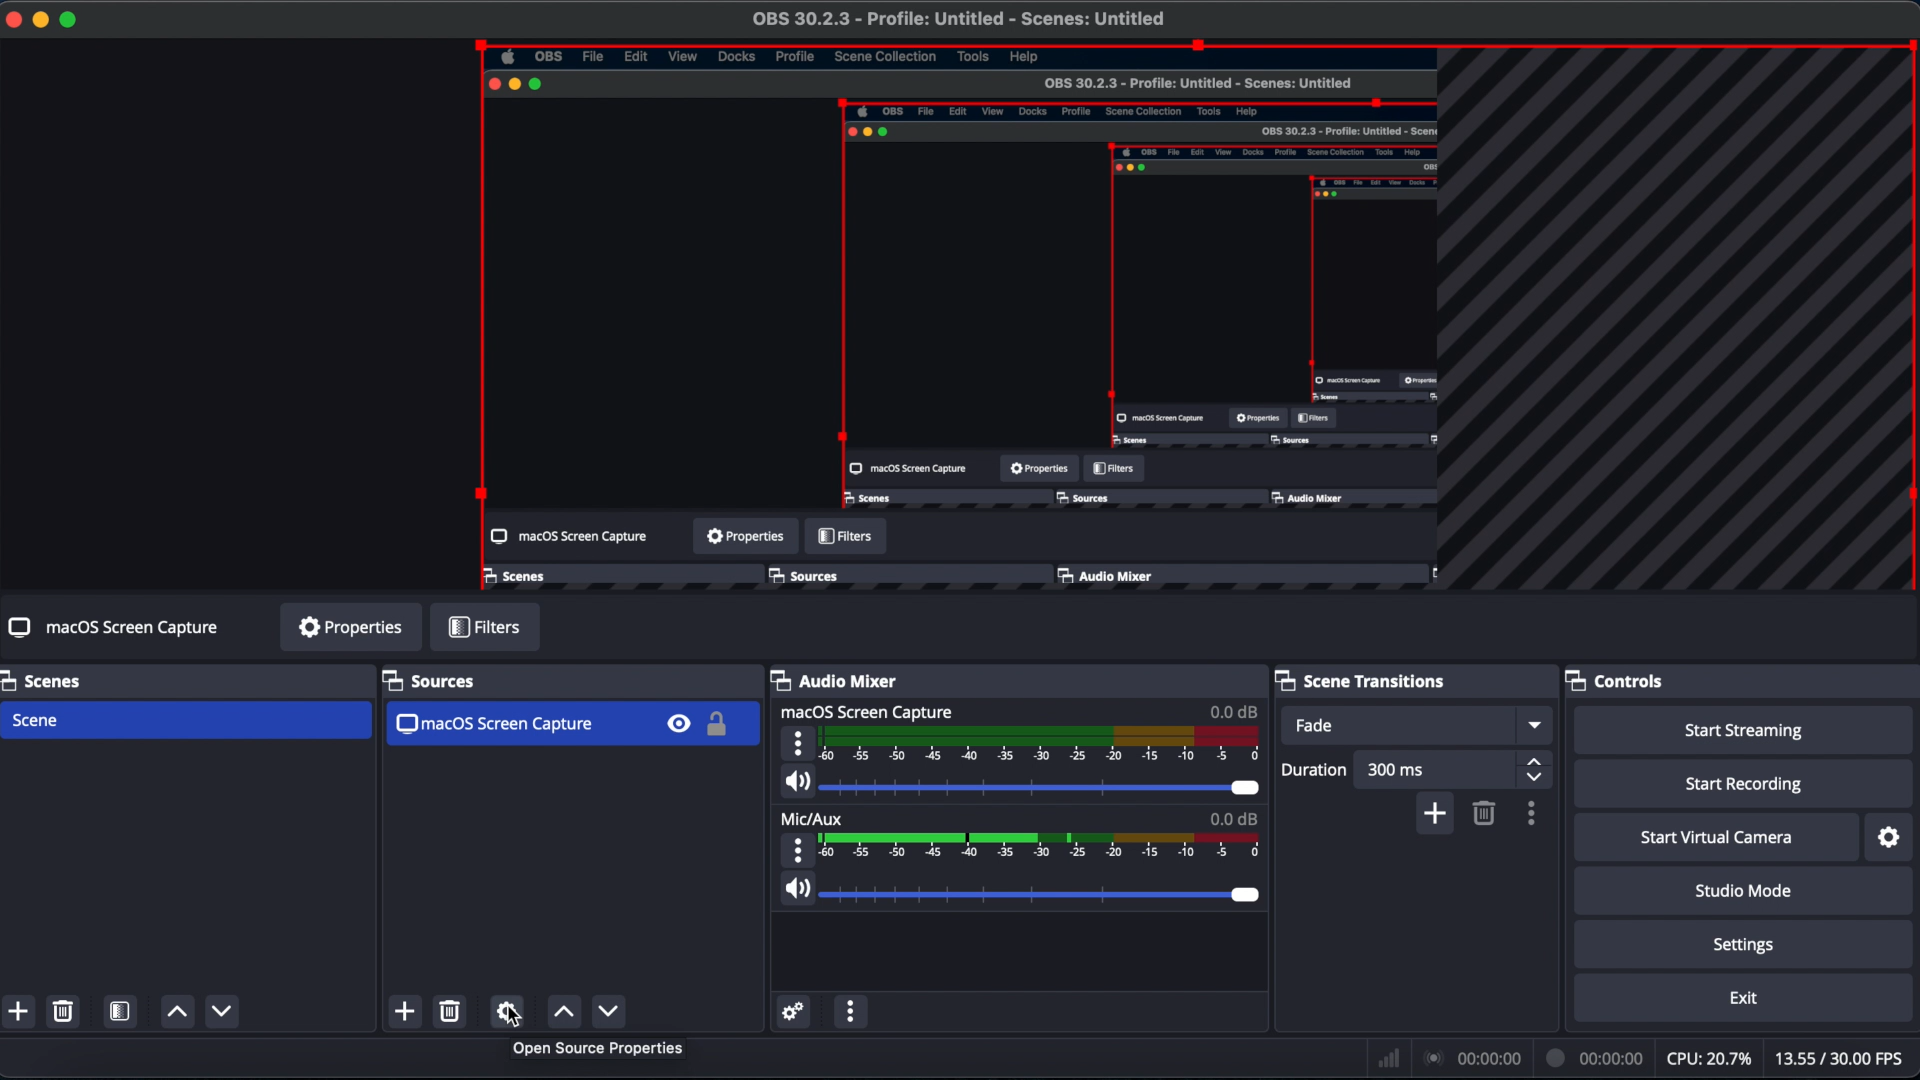 The height and width of the screenshot is (1080, 1920). What do you see at coordinates (1907, 314) in the screenshot?
I see `selection highlight` at bounding box center [1907, 314].